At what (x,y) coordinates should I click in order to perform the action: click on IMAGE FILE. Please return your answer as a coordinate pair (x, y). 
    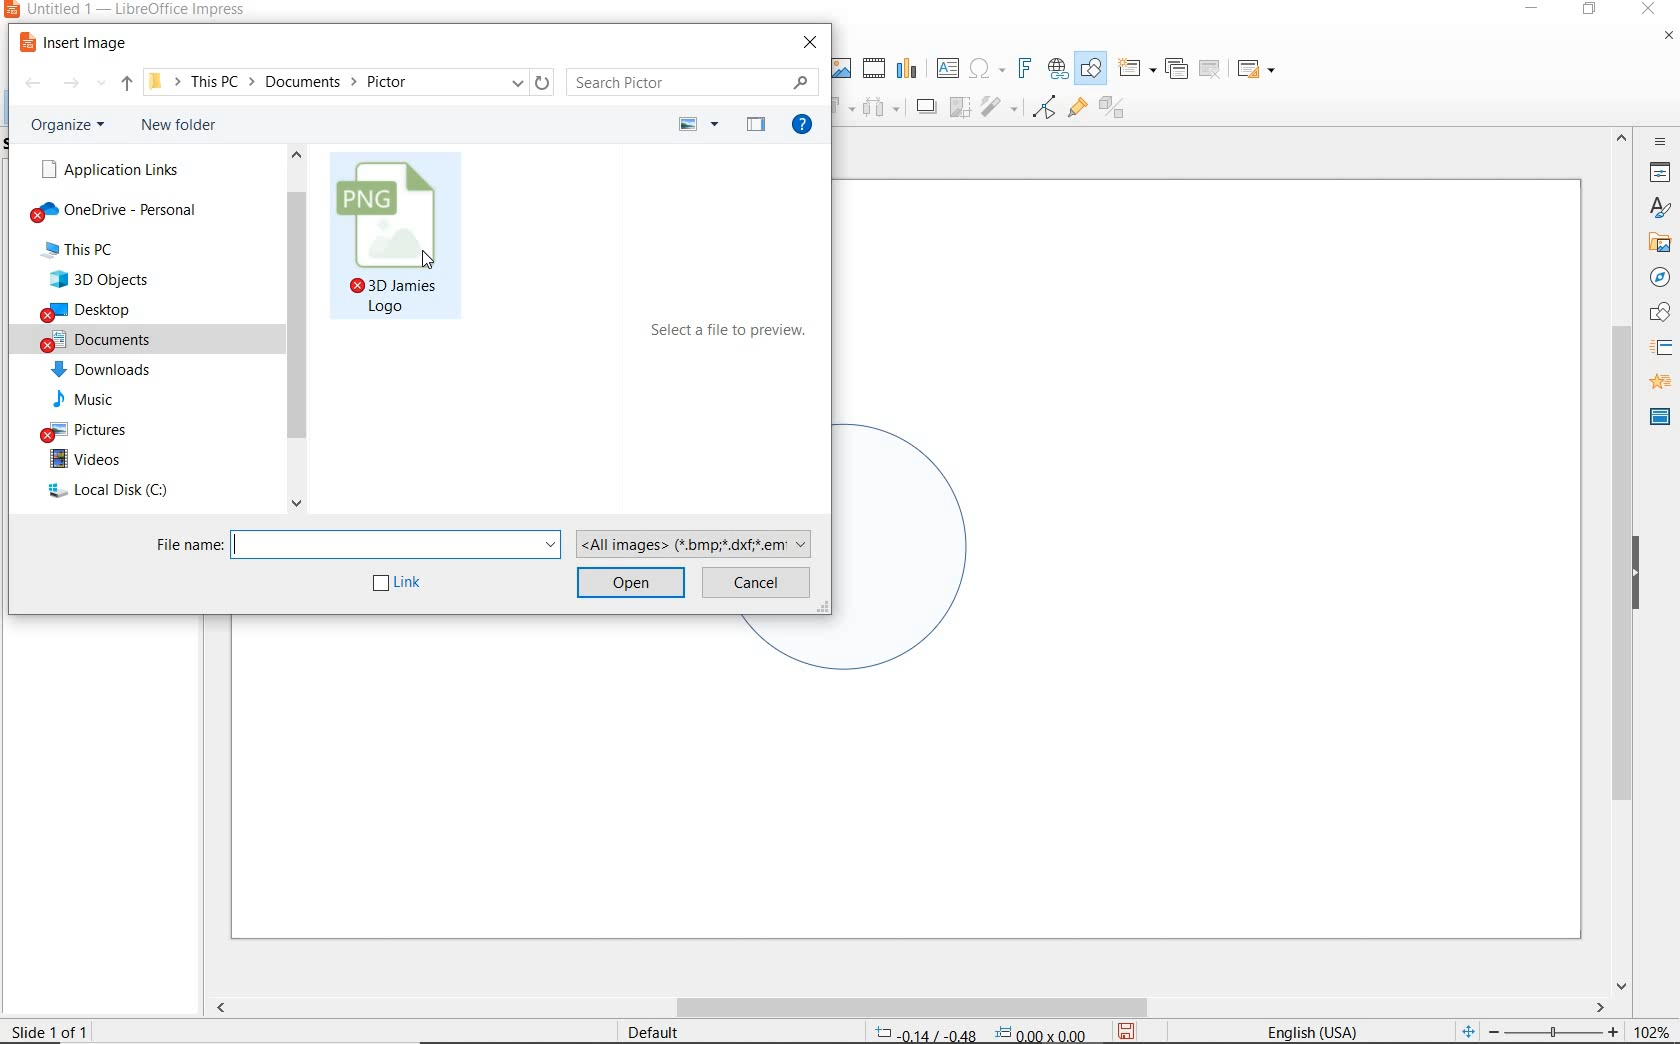
    Looking at the image, I should click on (398, 239).